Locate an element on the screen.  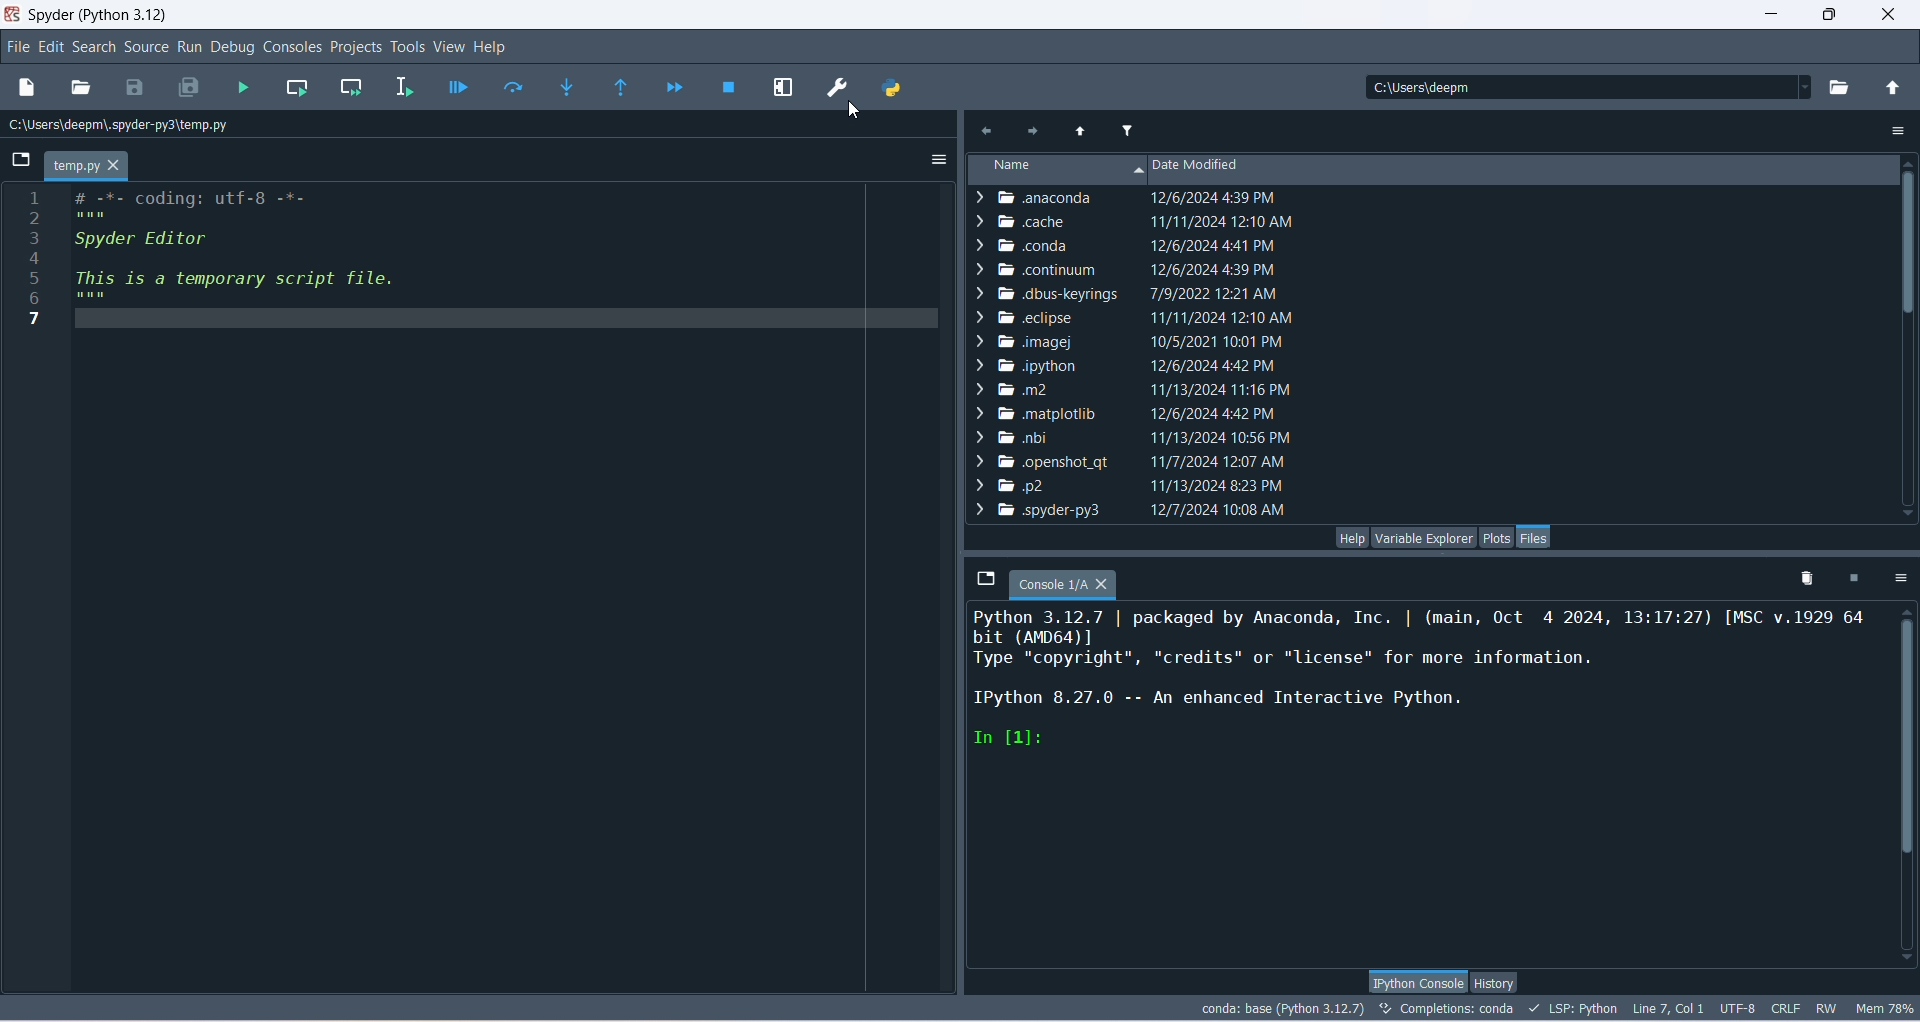
options is located at coordinates (1892, 130).